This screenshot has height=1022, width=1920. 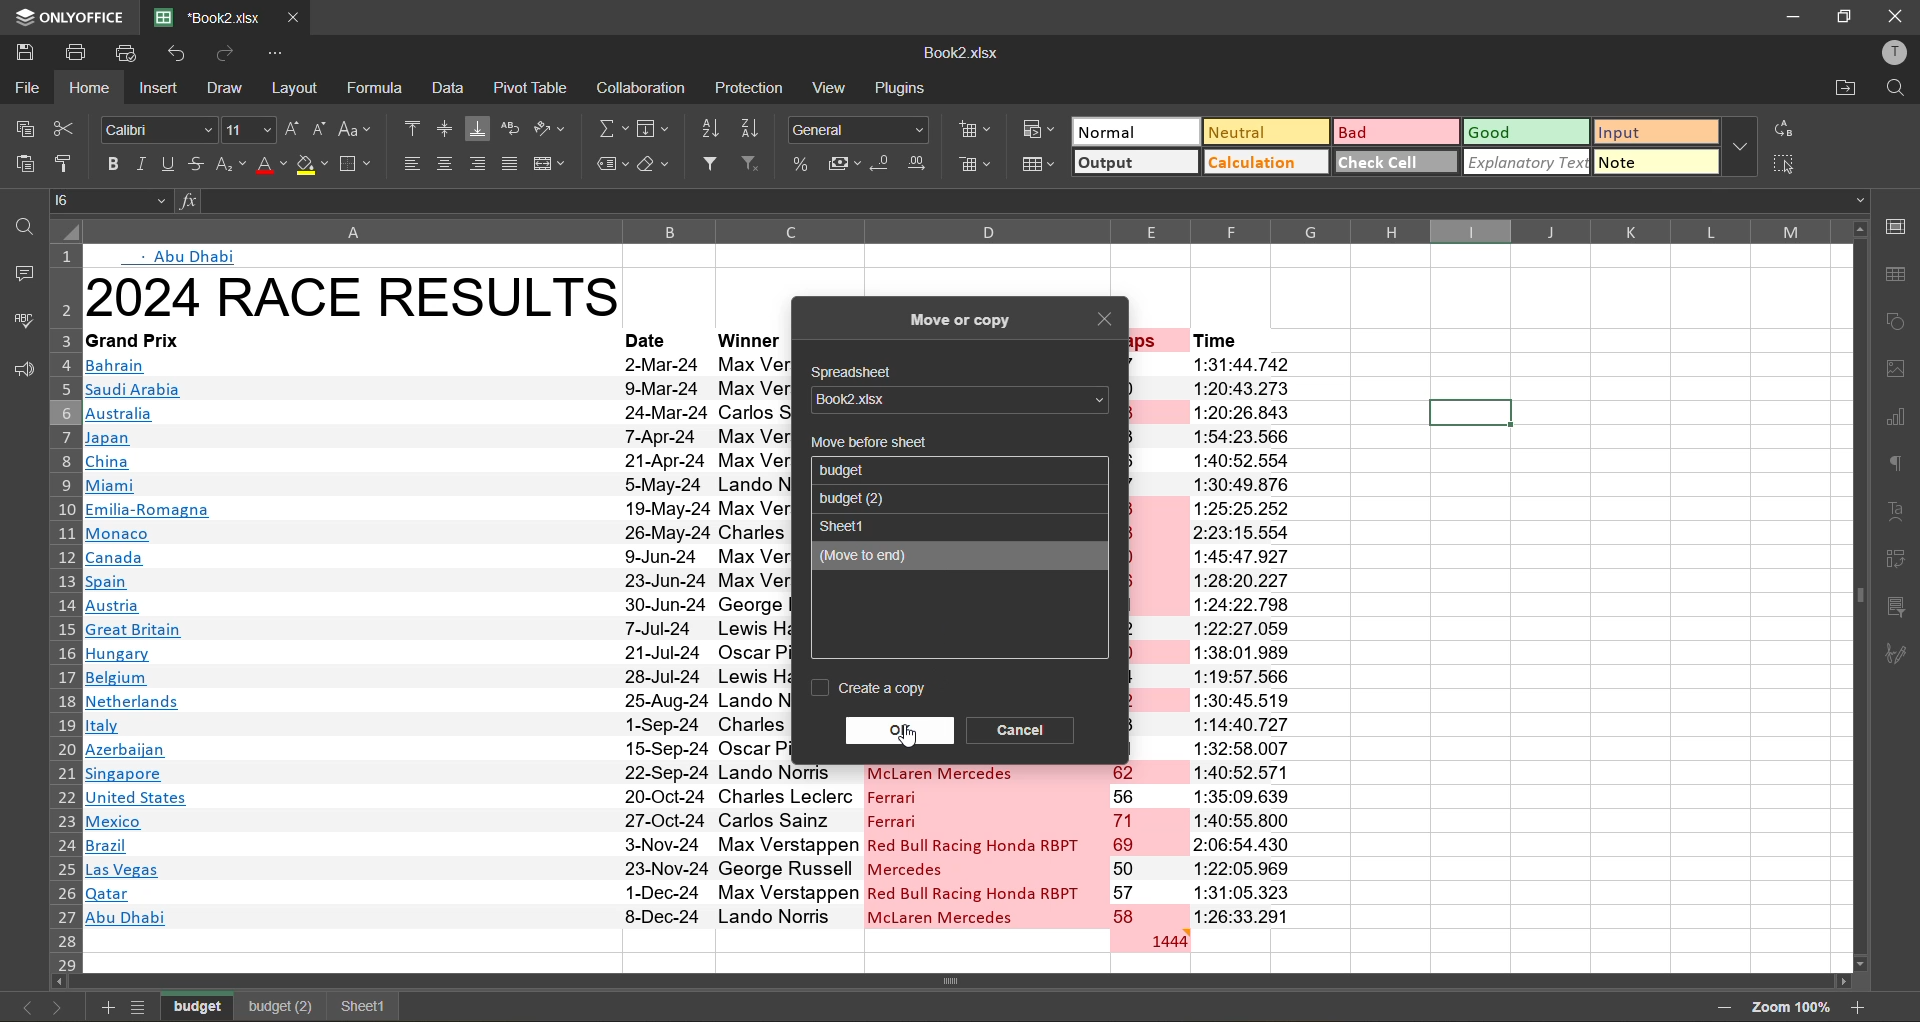 What do you see at coordinates (167, 167) in the screenshot?
I see `underline` at bounding box center [167, 167].